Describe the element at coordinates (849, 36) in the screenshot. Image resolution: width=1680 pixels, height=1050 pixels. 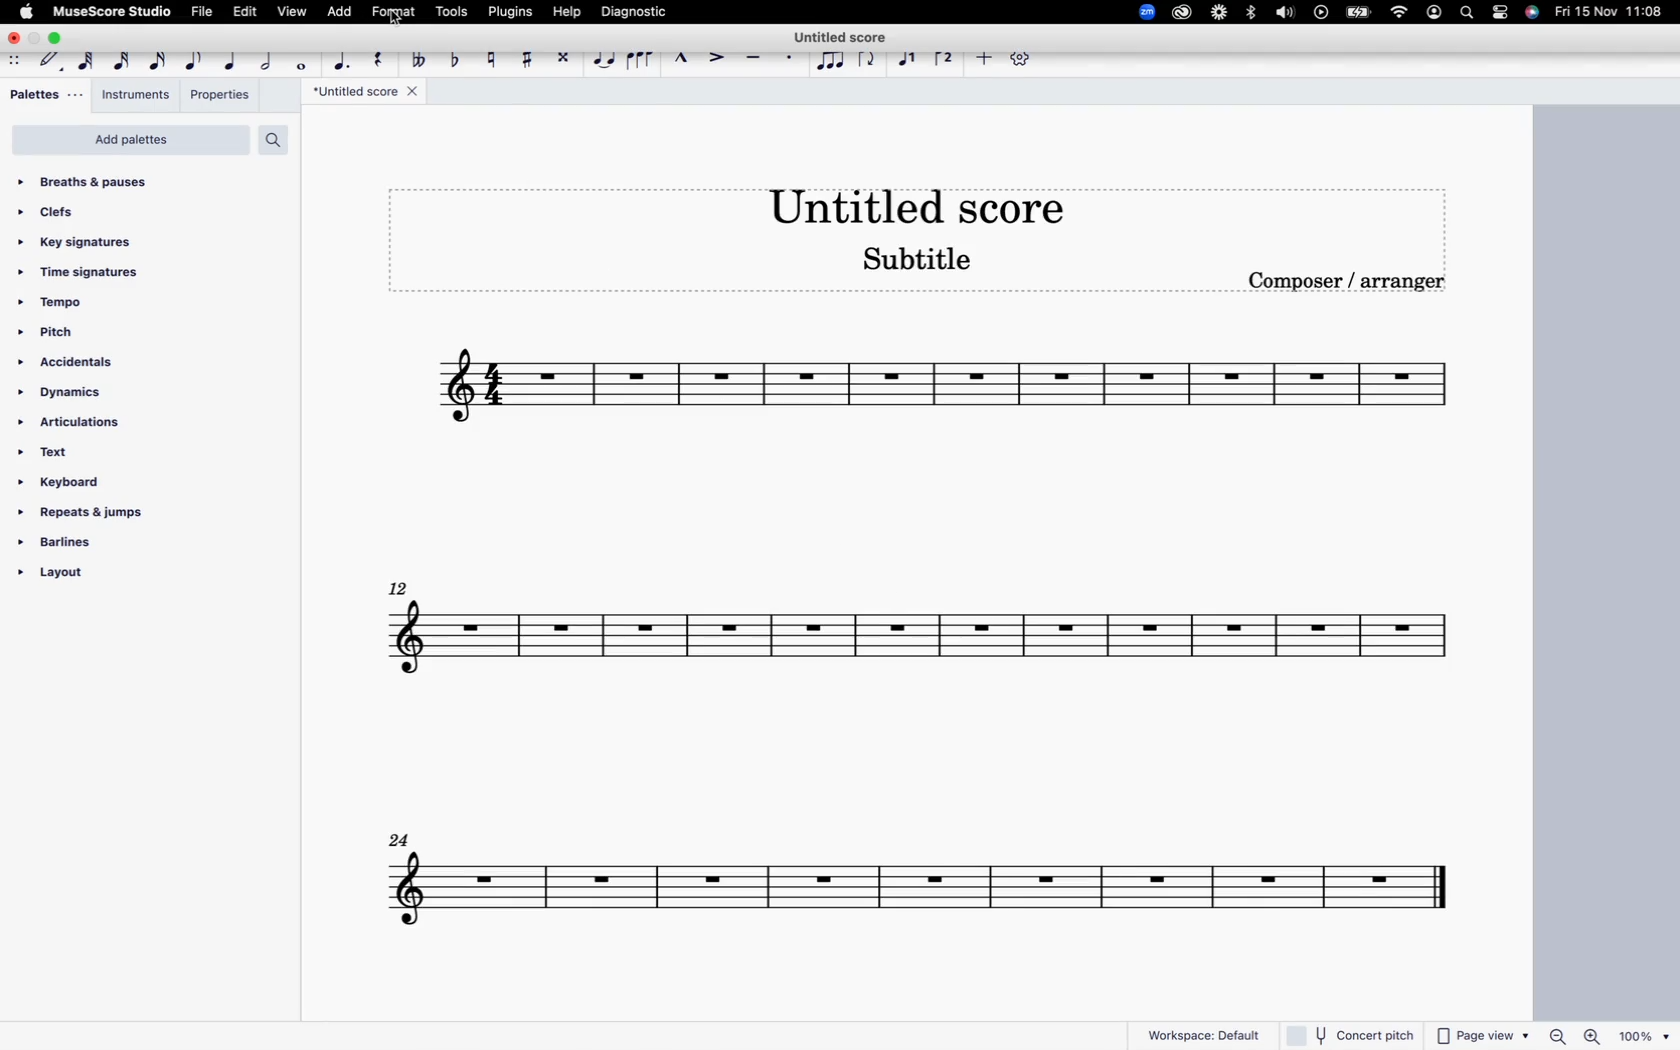
I see `score title` at that location.